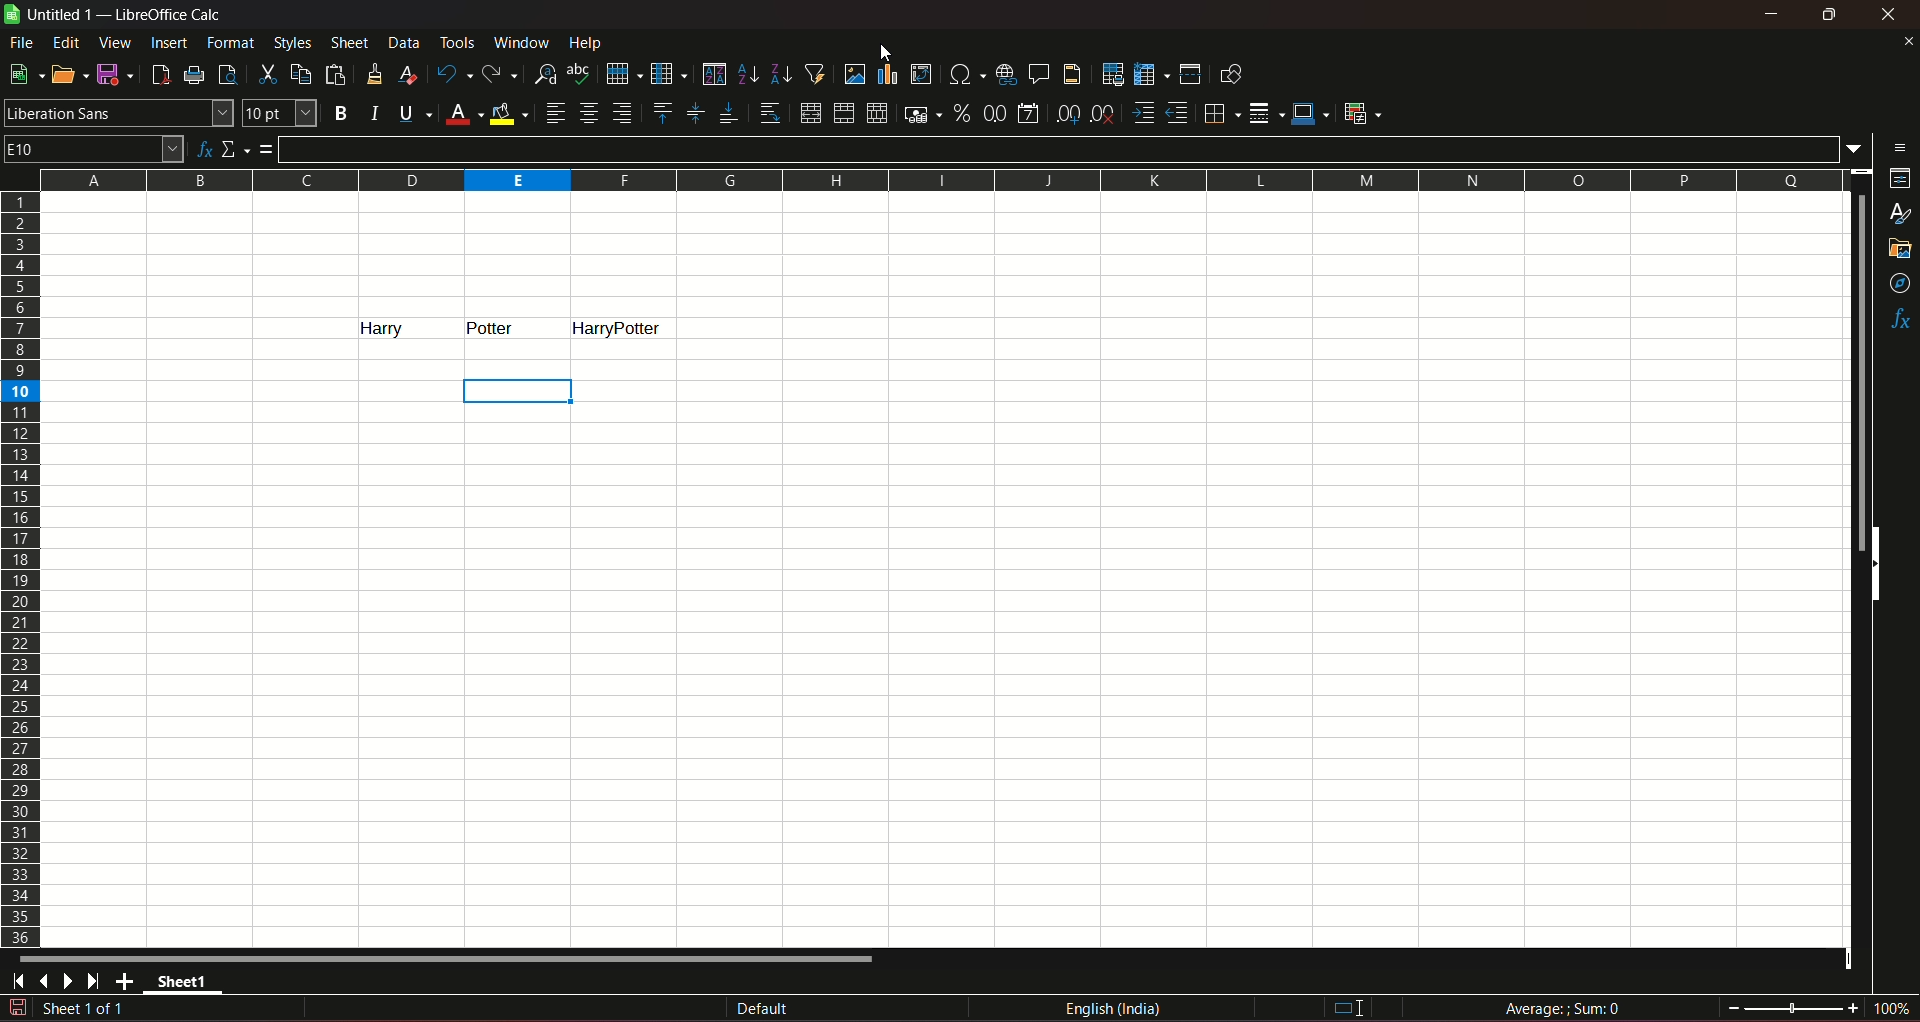 The width and height of the screenshot is (1920, 1022). Describe the element at coordinates (523, 390) in the screenshot. I see `selection` at that location.